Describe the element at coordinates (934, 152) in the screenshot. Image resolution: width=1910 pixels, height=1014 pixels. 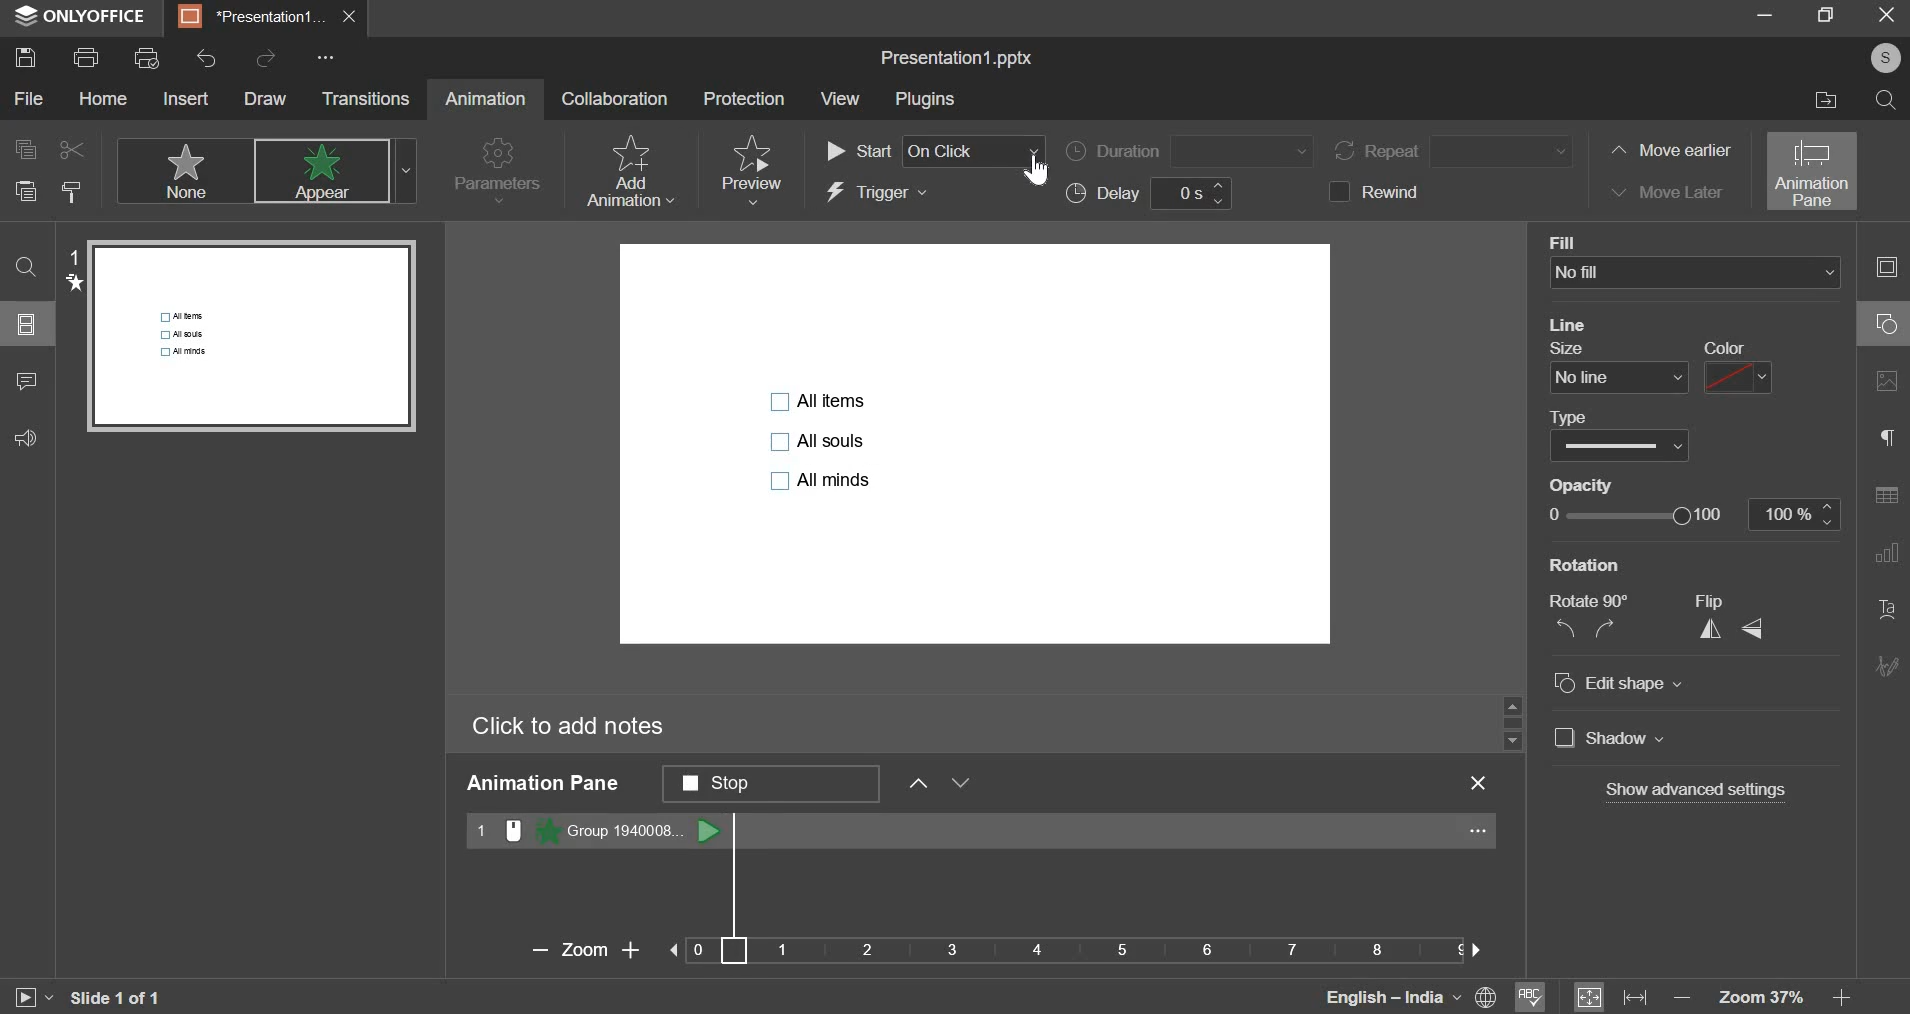
I see `start order` at that location.